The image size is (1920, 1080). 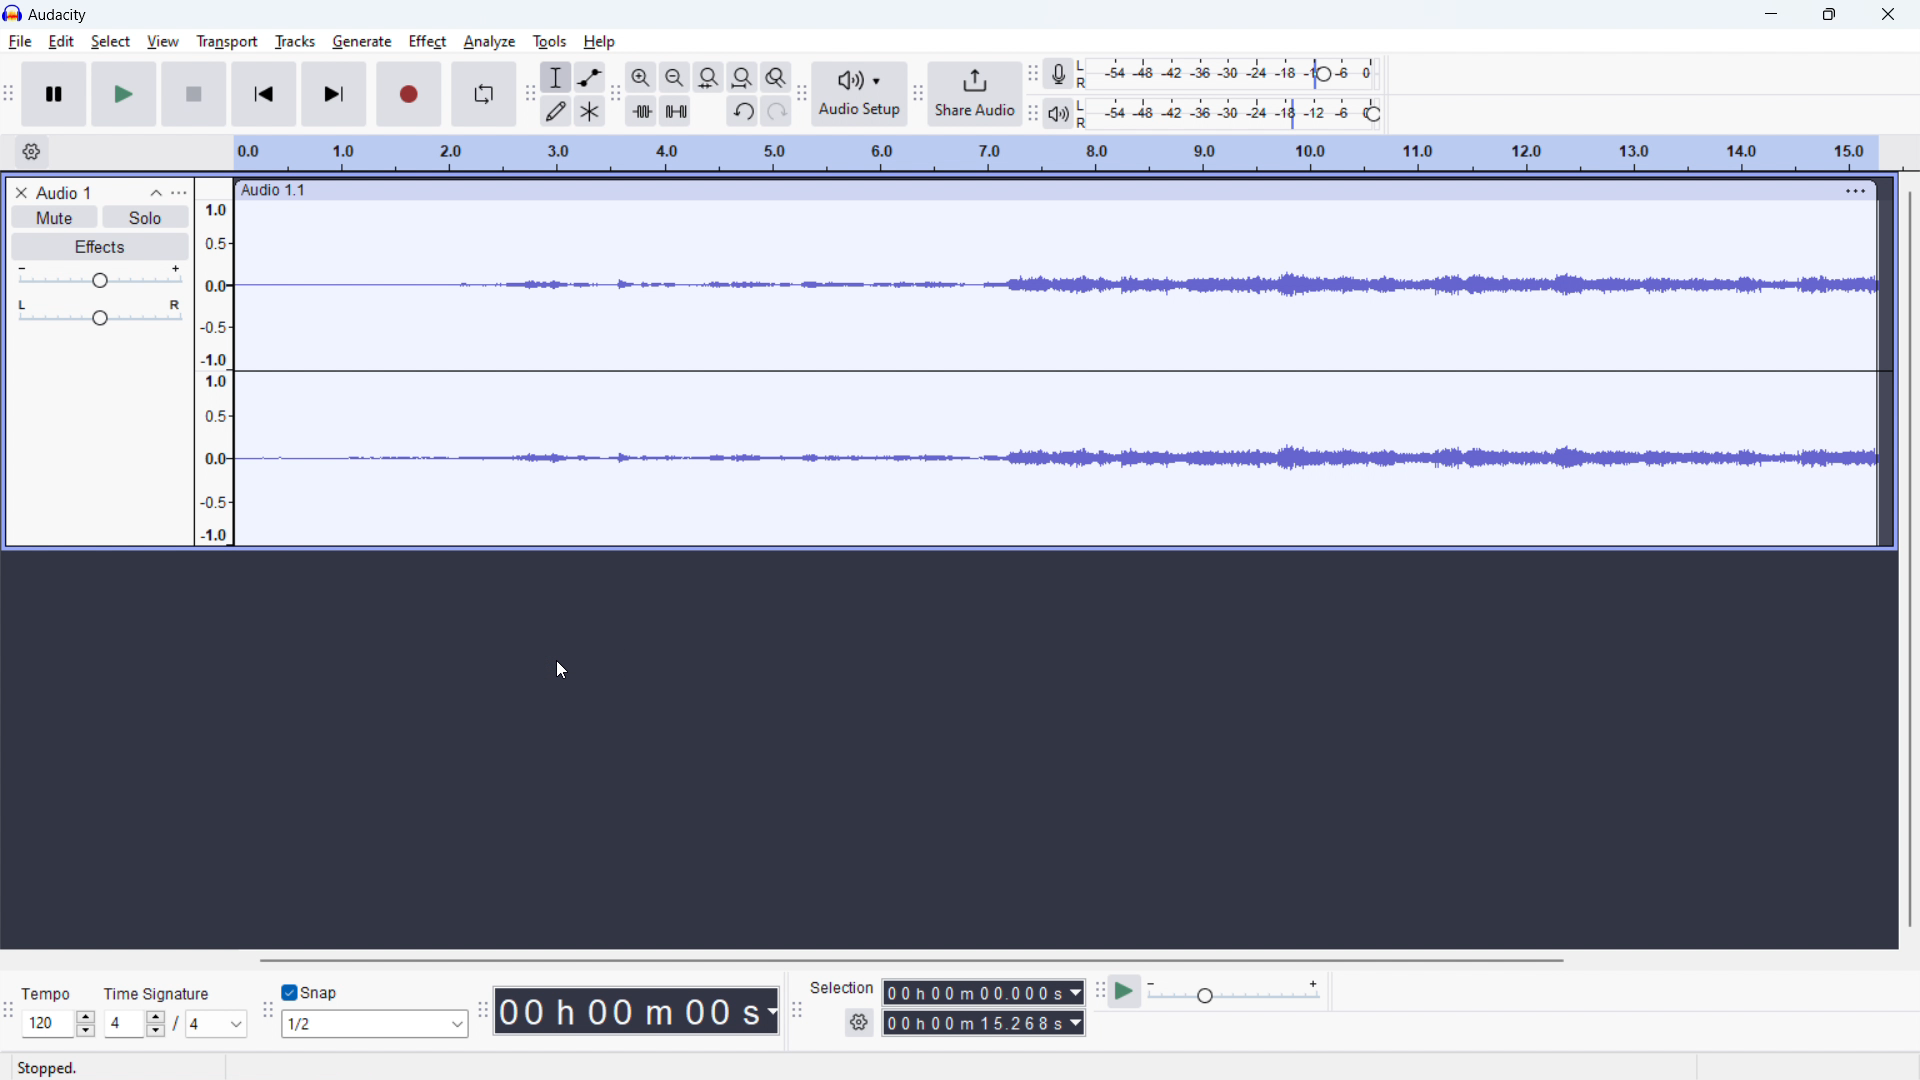 I want to click on tools toolbar , so click(x=529, y=94).